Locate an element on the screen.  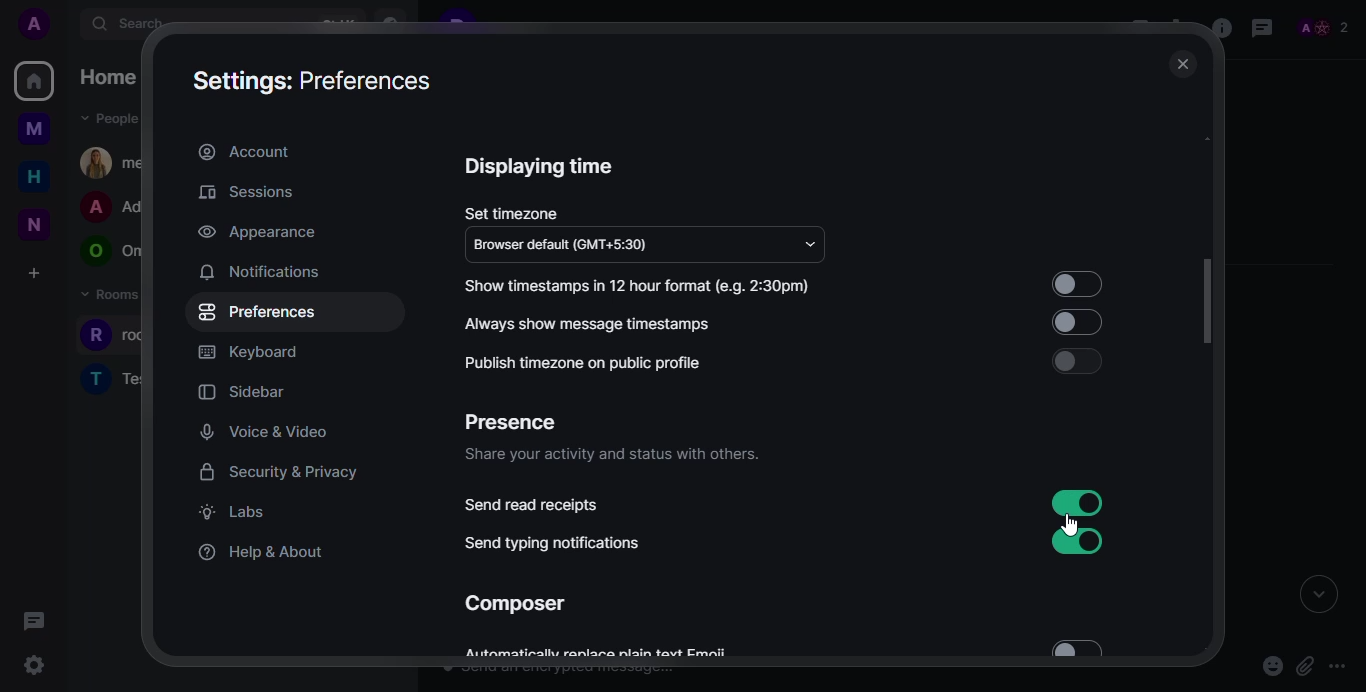
help is located at coordinates (263, 549).